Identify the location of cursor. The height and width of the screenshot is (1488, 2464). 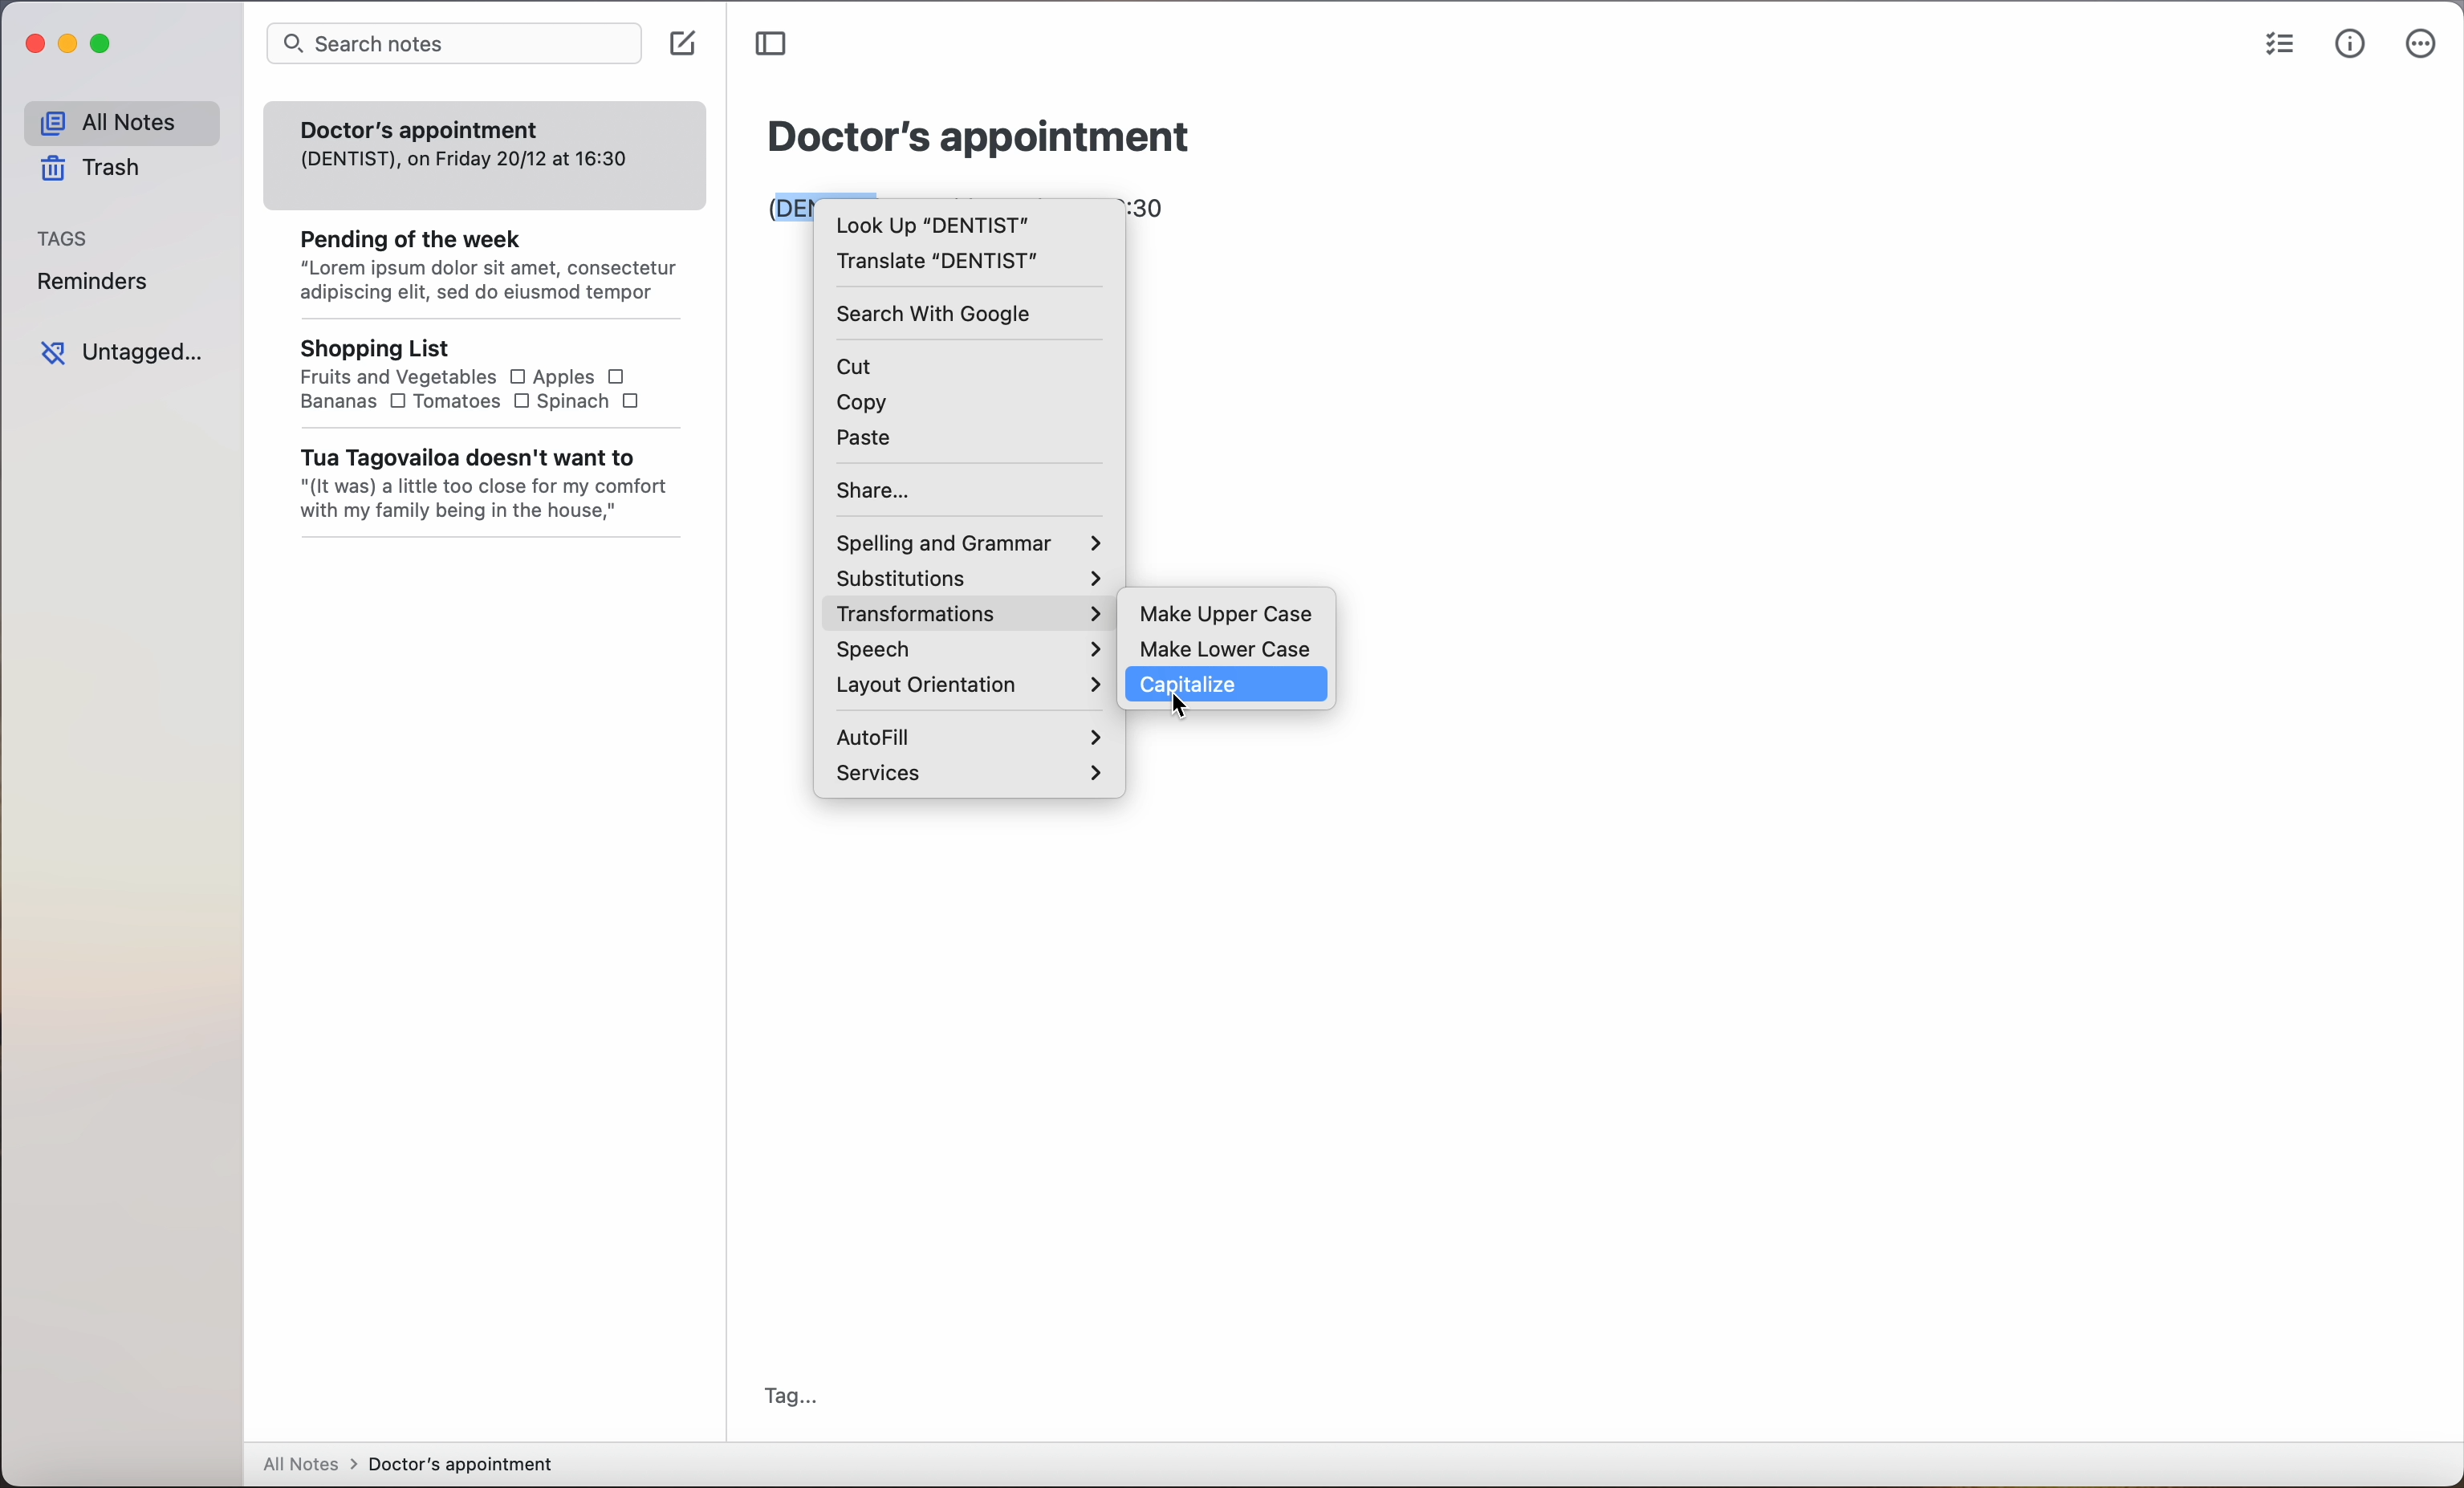
(1180, 708).